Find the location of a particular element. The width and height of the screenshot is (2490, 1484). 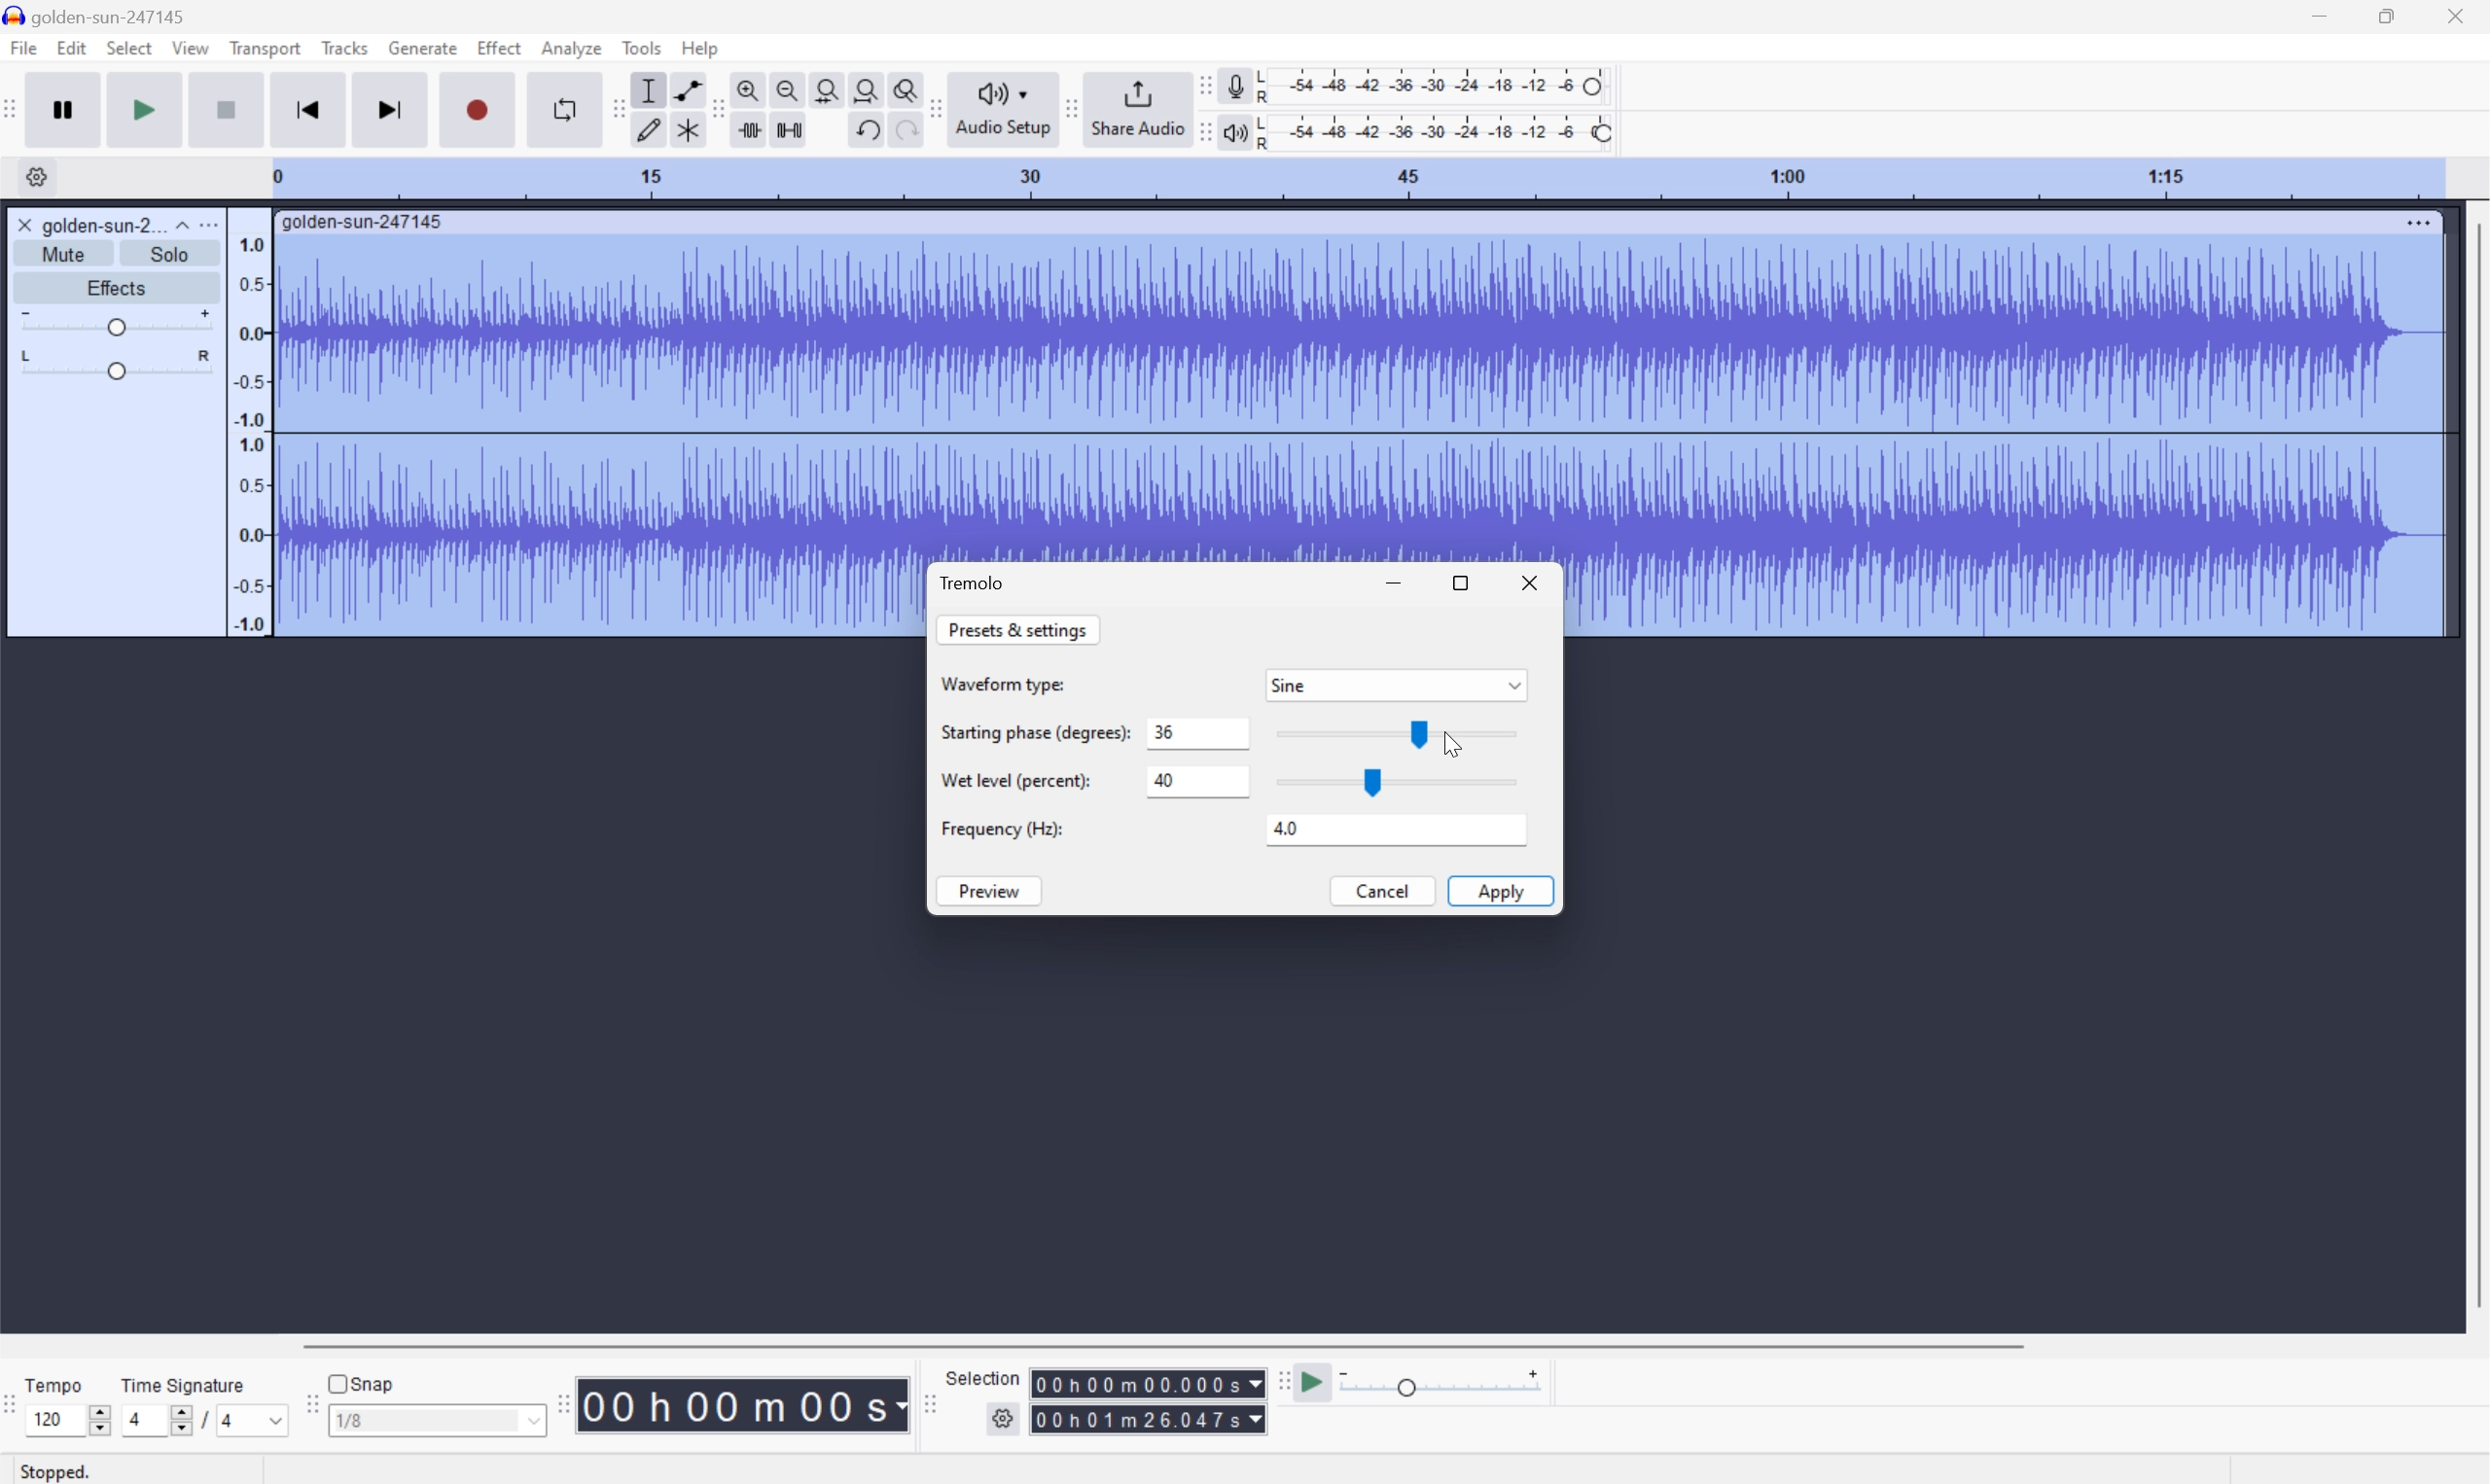

Playback level: 100% is located at coordinates (1438, 131).